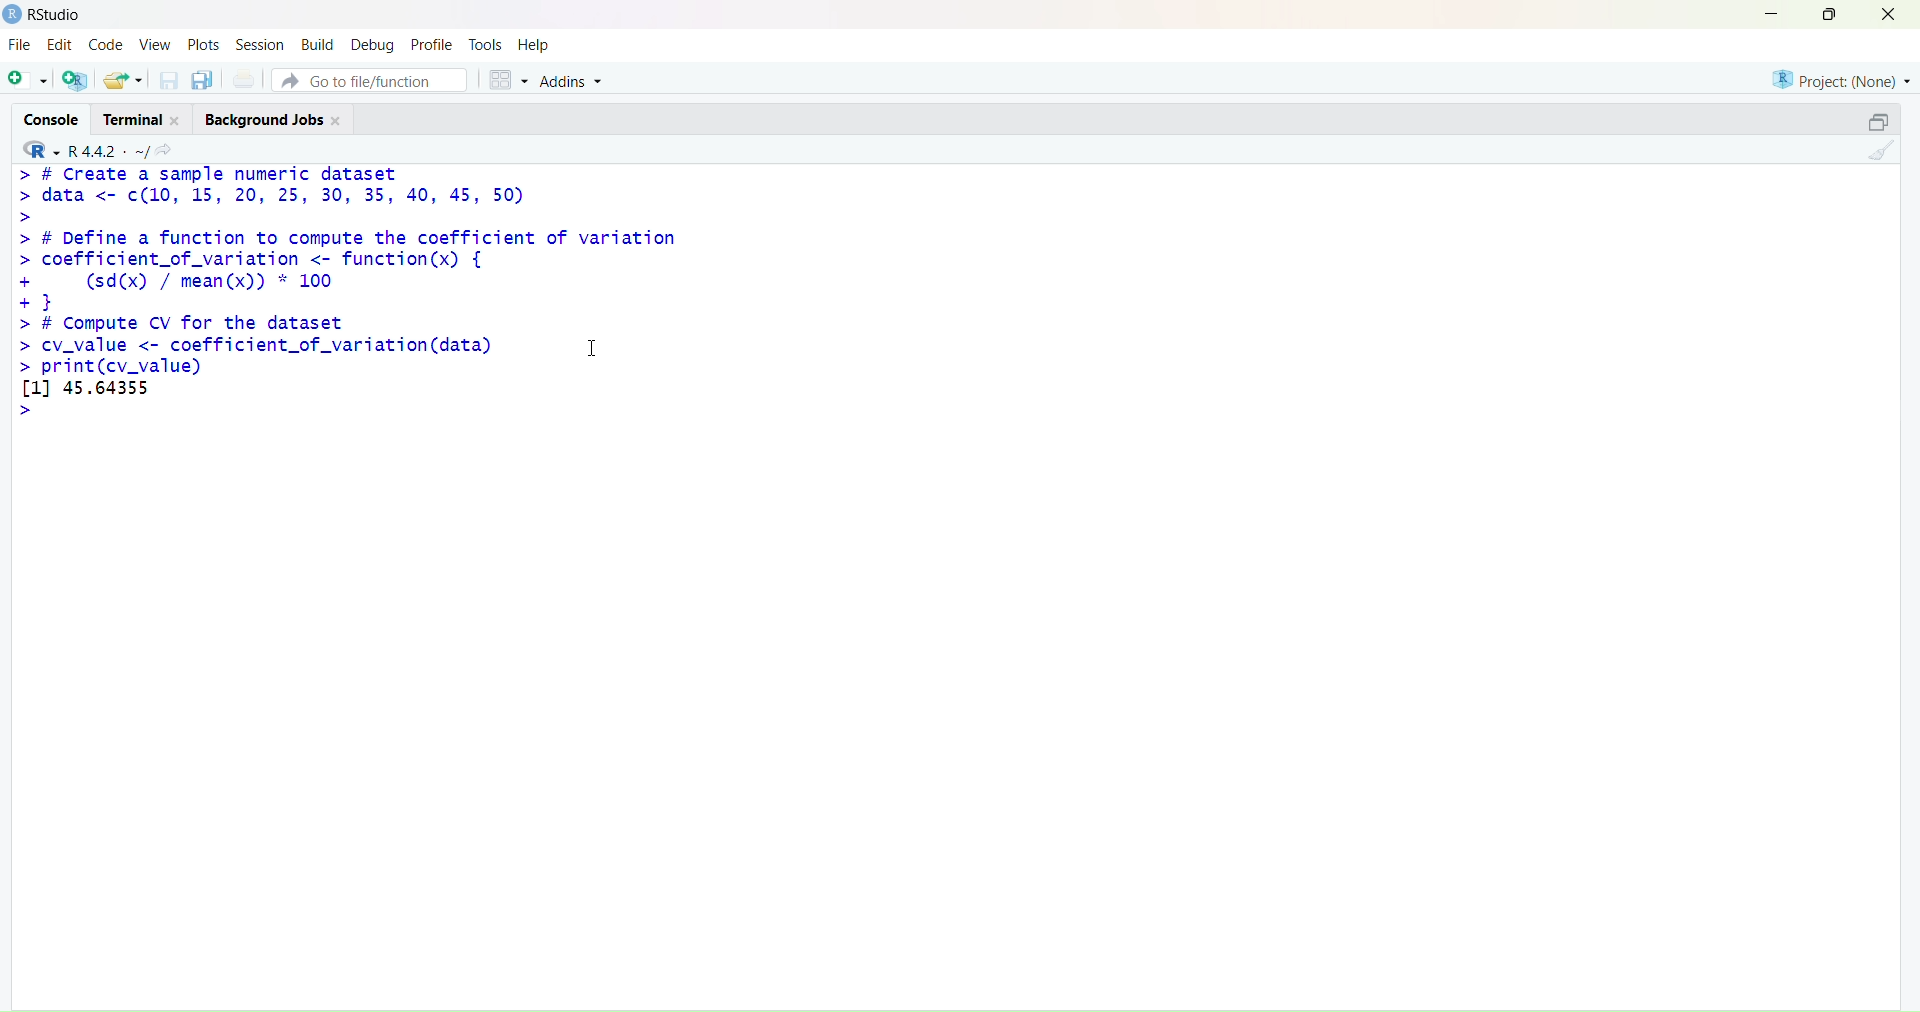 Image resolution: width=1920 pixels, height=1012 pixels. What do you see at coordinates (1888, 14) in the screenshot?
I see `close` at bounding box center [1888, 14].